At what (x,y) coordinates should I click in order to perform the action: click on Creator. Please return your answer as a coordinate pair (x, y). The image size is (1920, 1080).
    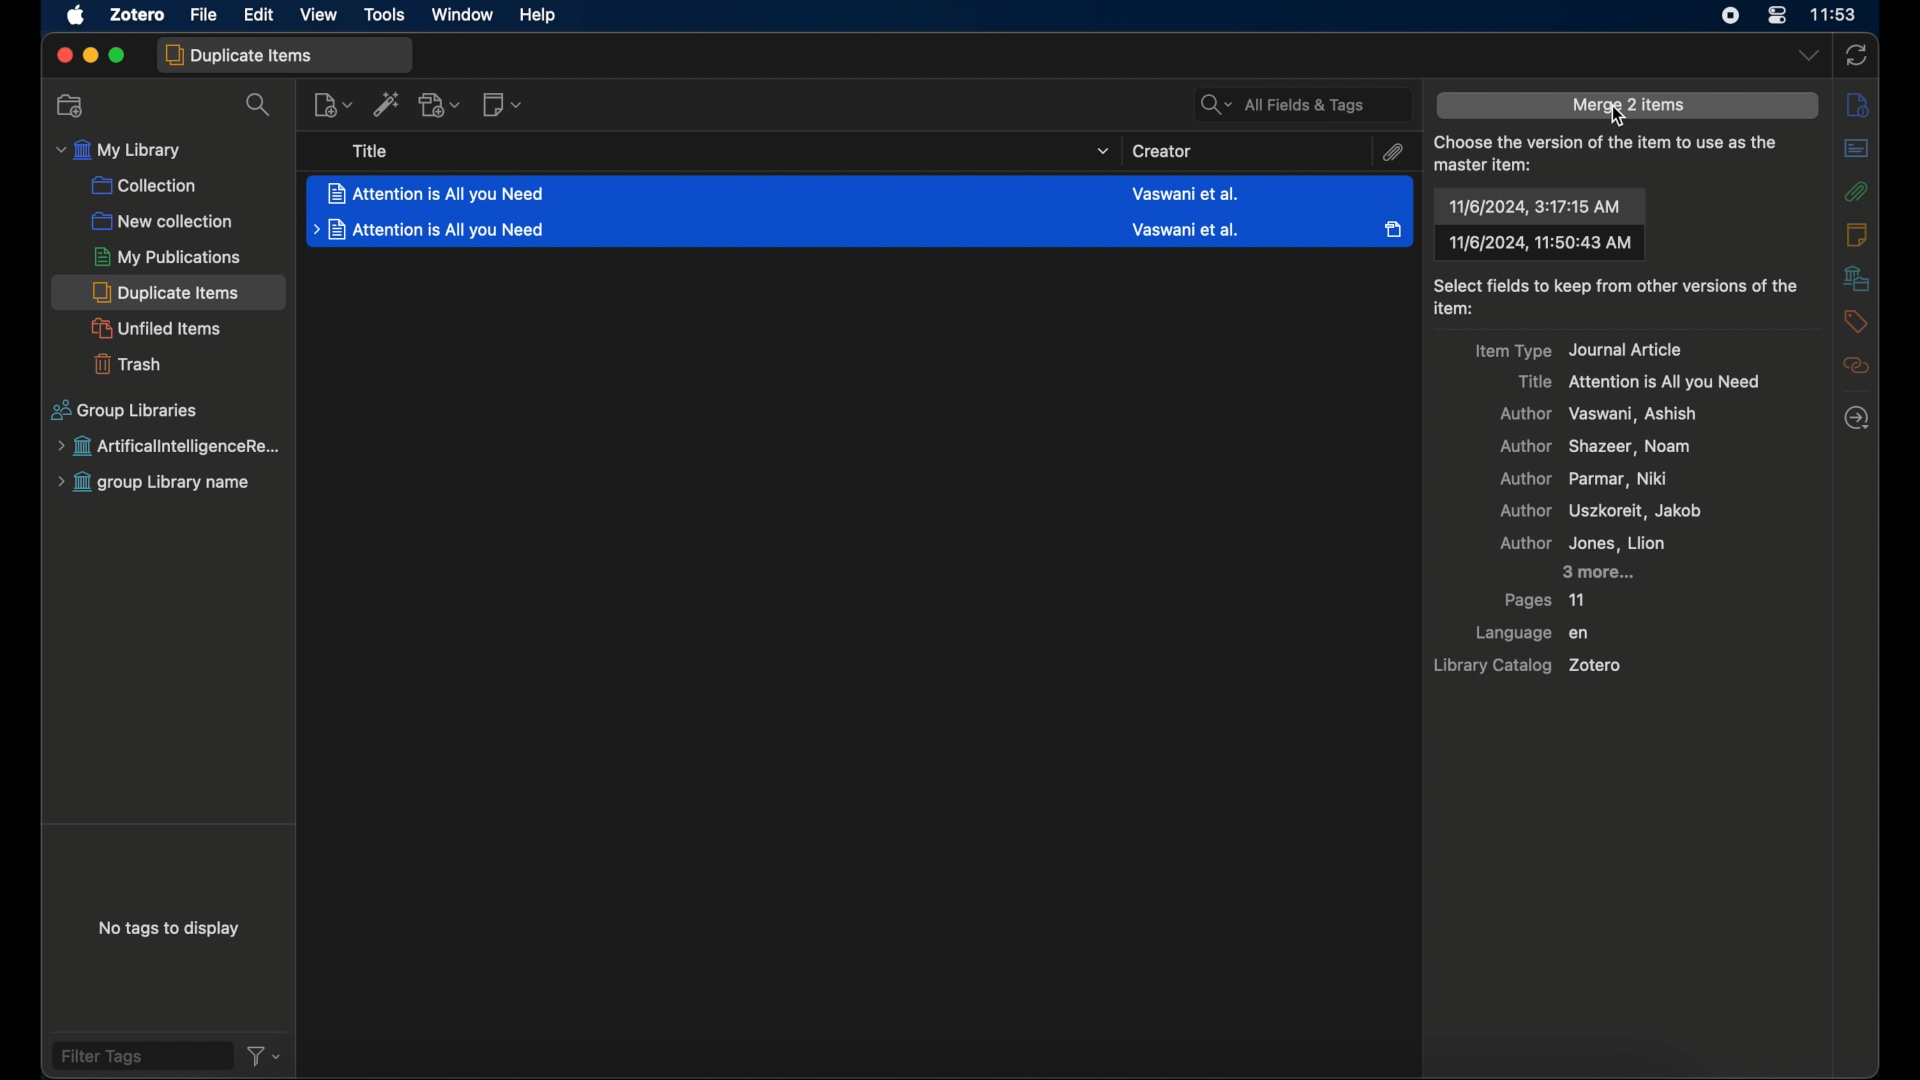
    Looking at the image, I should click on (1171, 150).